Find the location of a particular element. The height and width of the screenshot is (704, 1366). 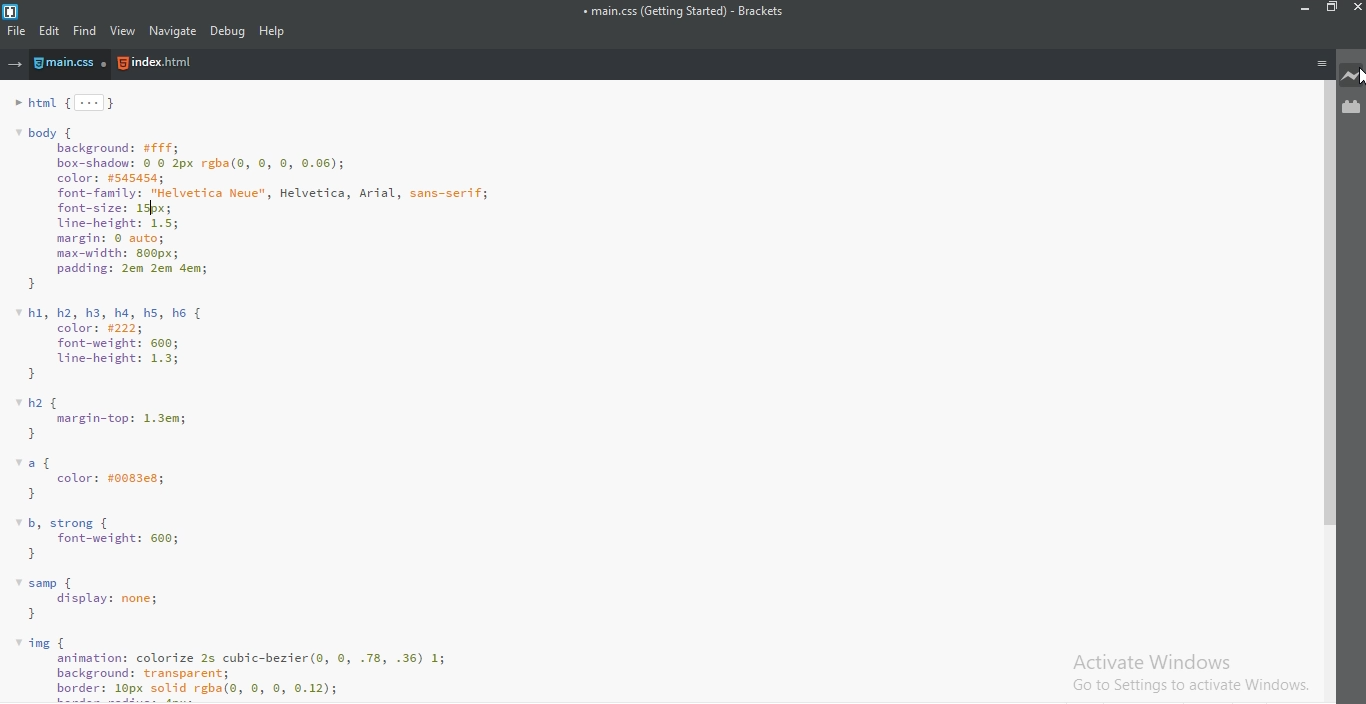

edit is located at coordinates (51, 31).